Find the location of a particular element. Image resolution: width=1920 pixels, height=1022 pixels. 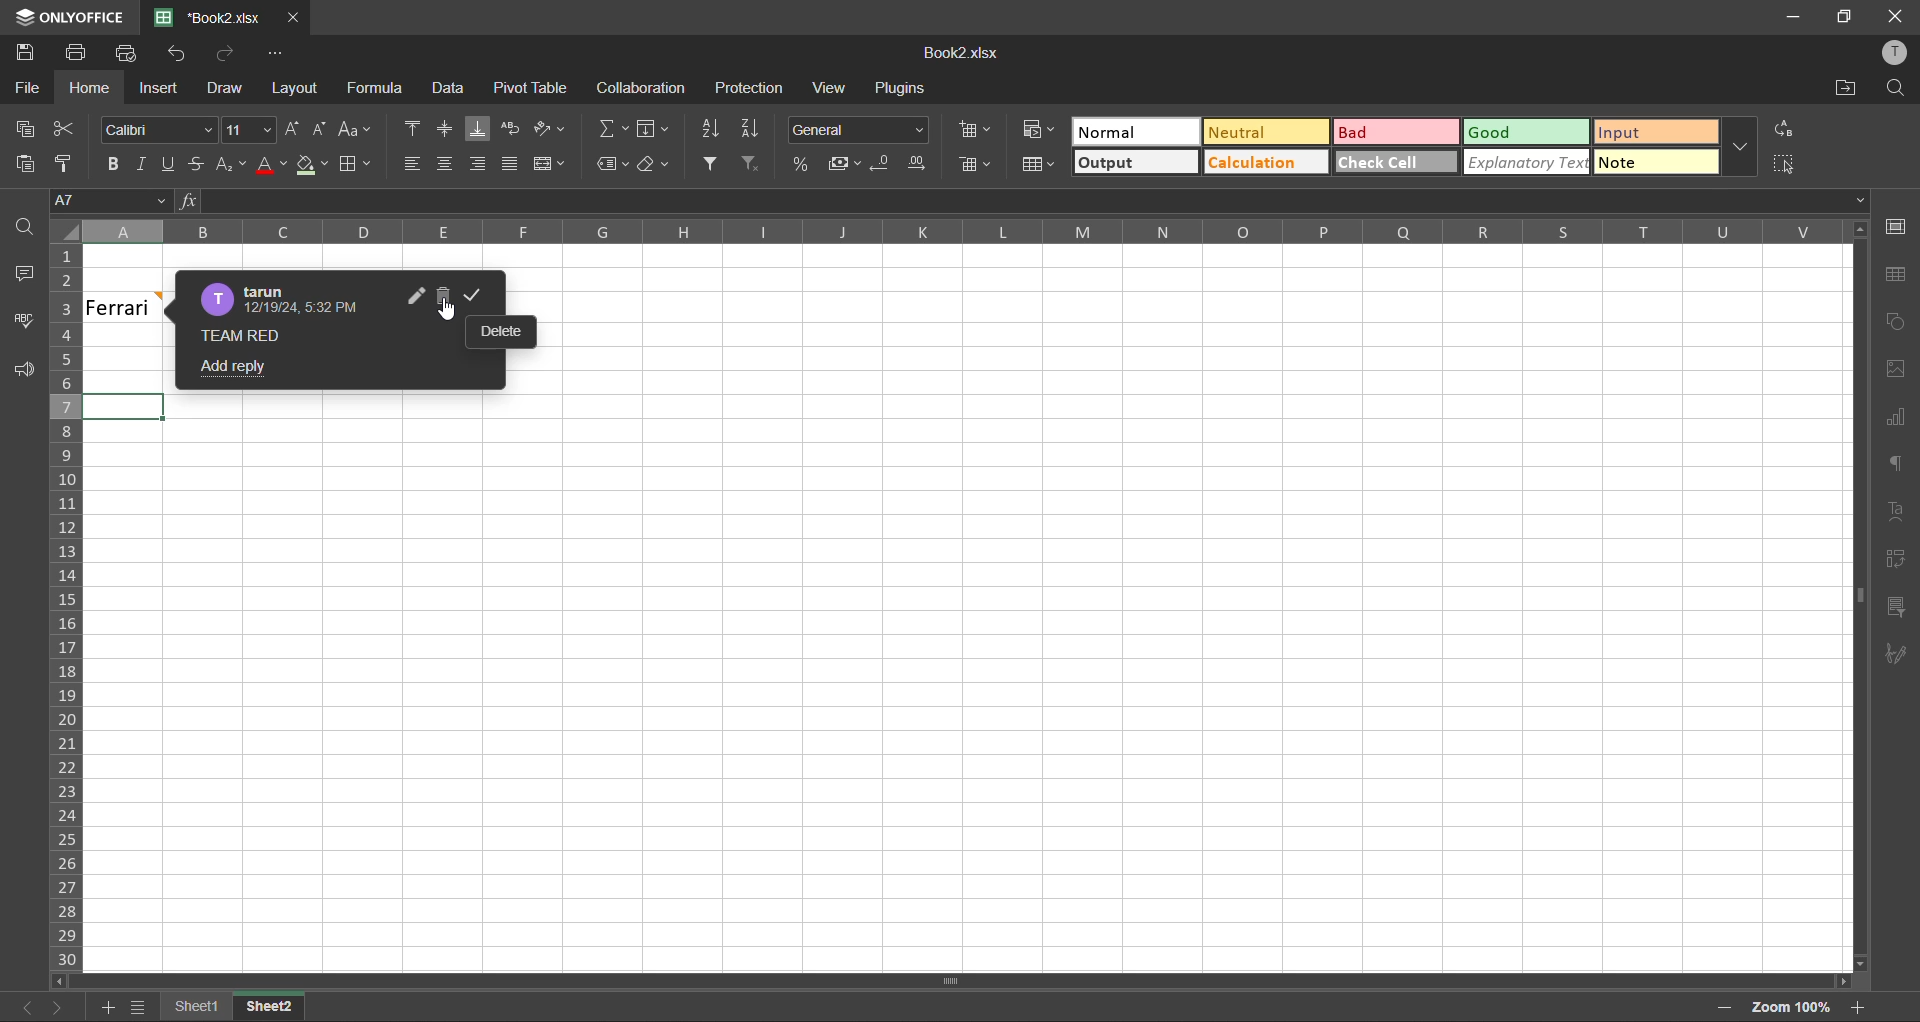

decrease decimal is located at coordinates (882, 164).